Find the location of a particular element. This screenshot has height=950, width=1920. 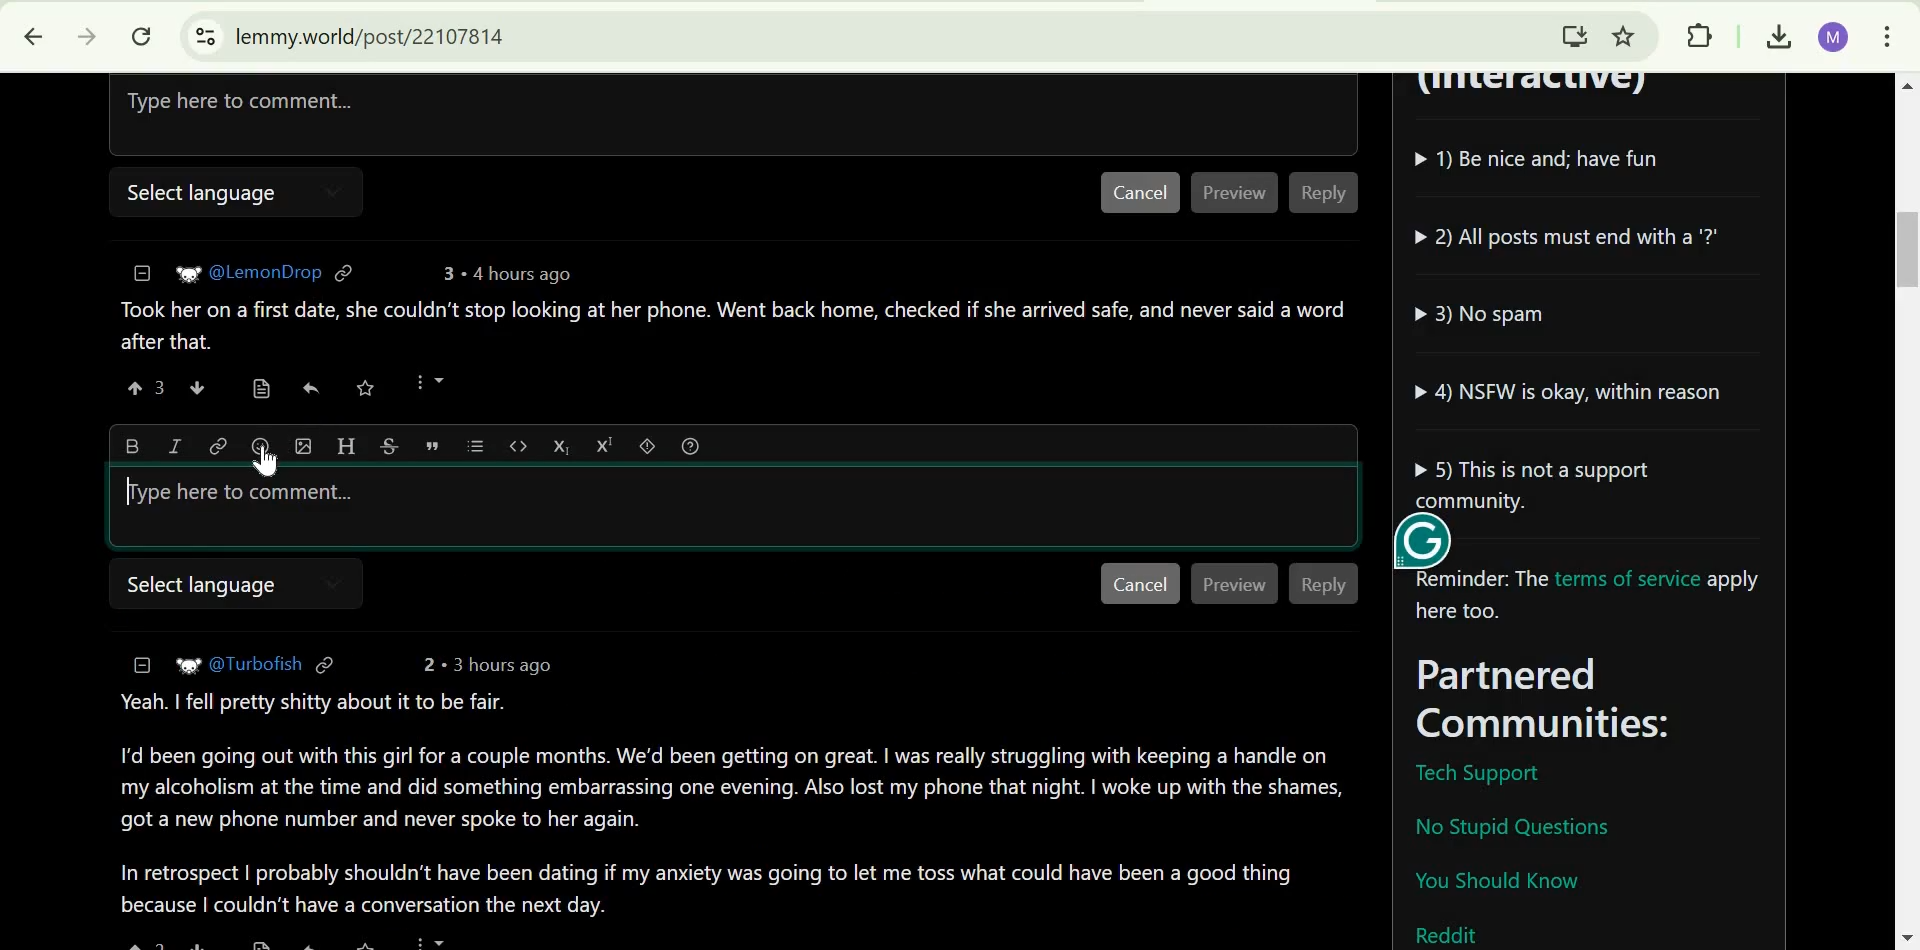

Reply is located at coordinates (1322, 193).